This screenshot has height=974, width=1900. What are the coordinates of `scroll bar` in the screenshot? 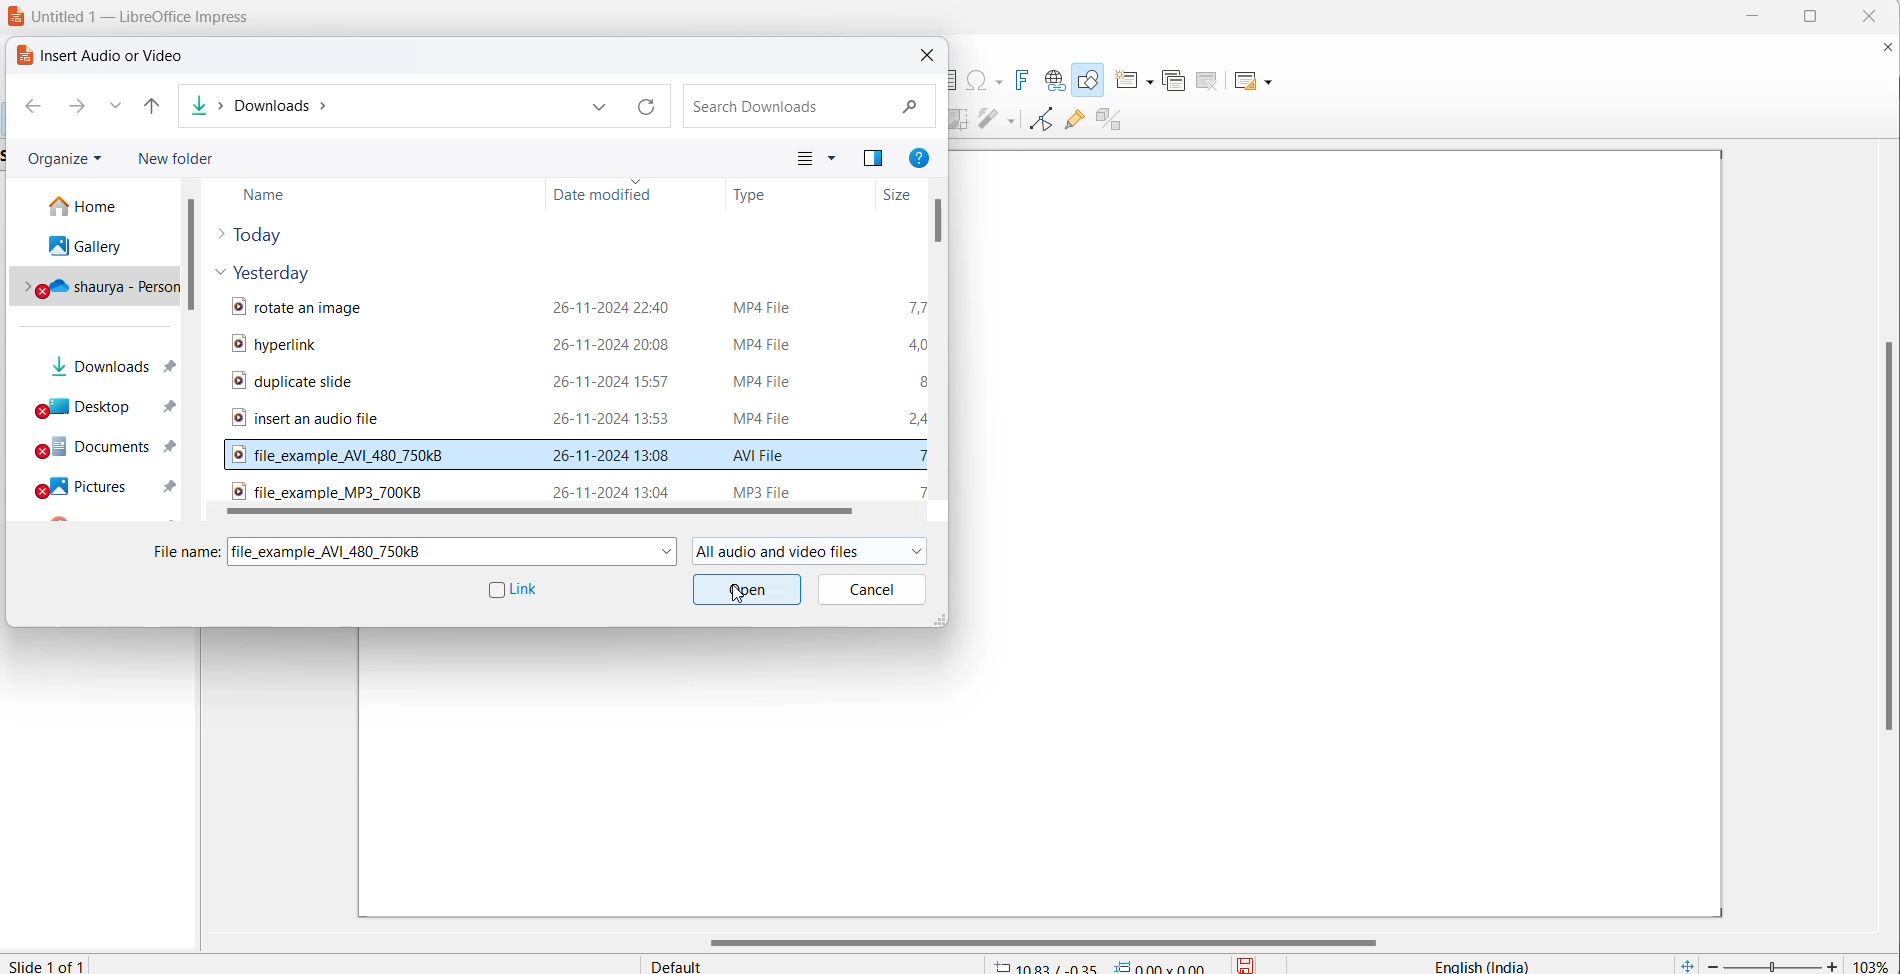 It's located at (935, 226).